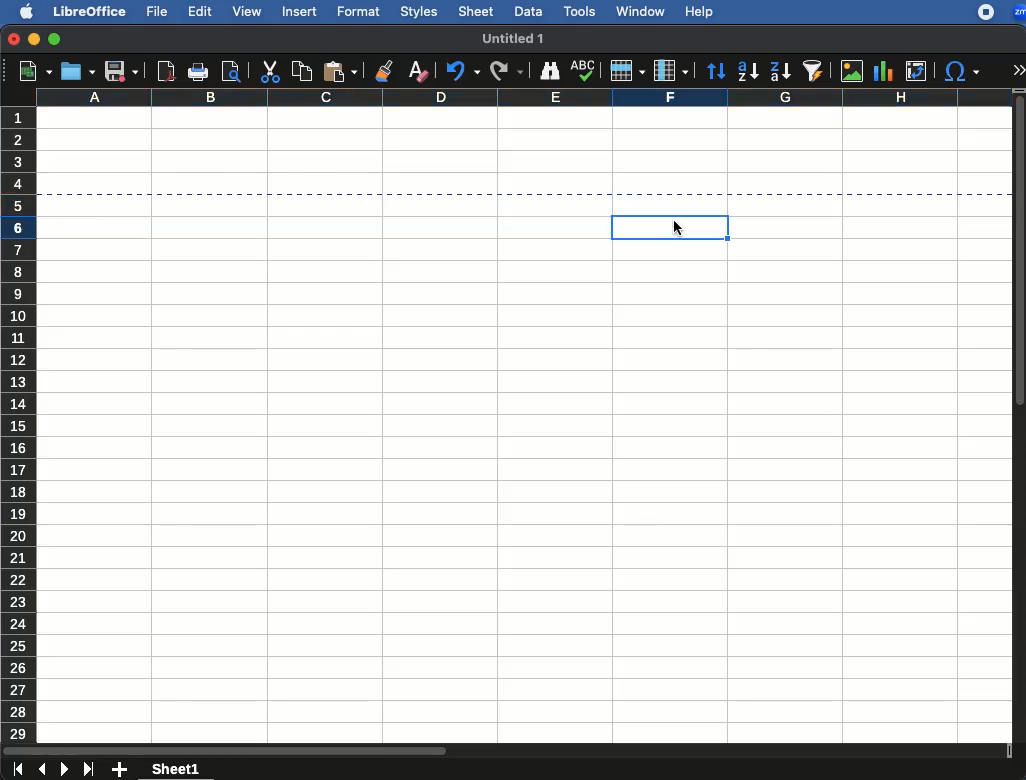  I want to click on add, so click(120, 771).